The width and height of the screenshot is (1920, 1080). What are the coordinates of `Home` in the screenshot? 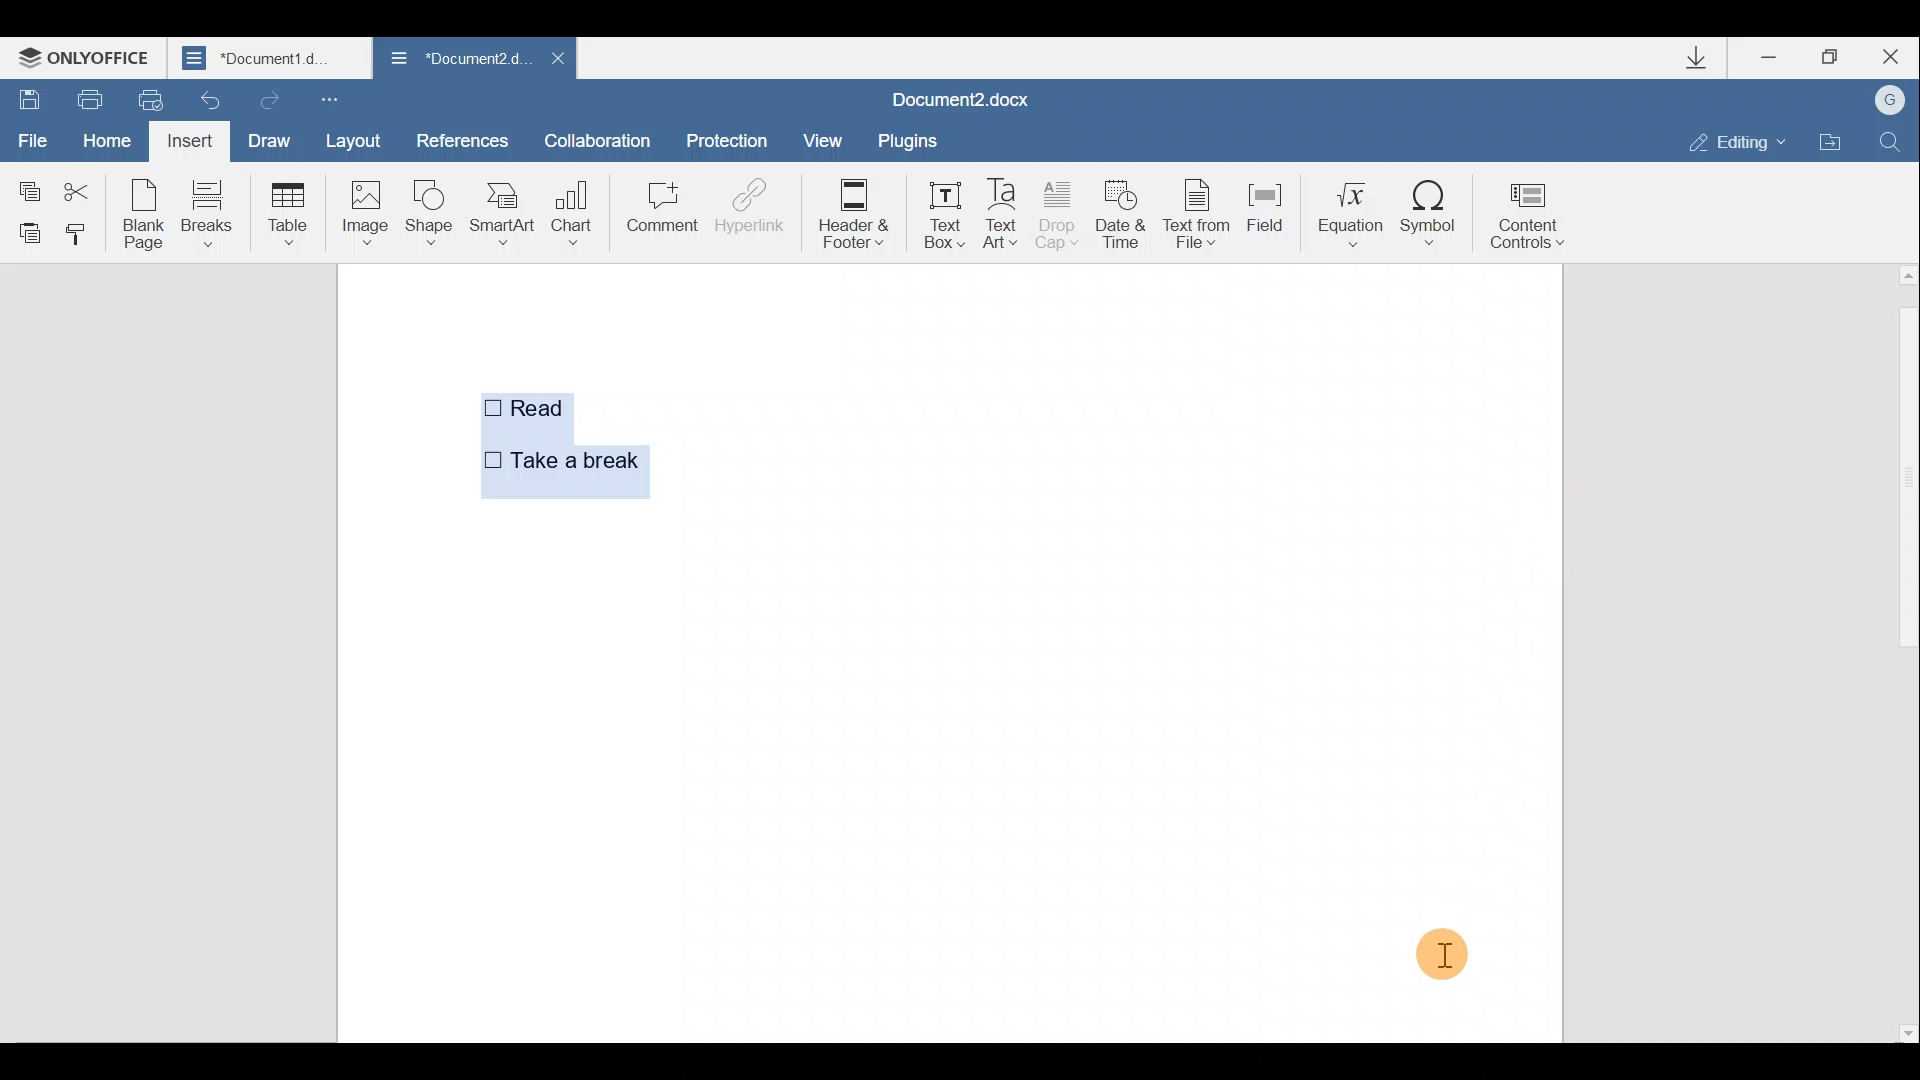 It's located at (103, 136).